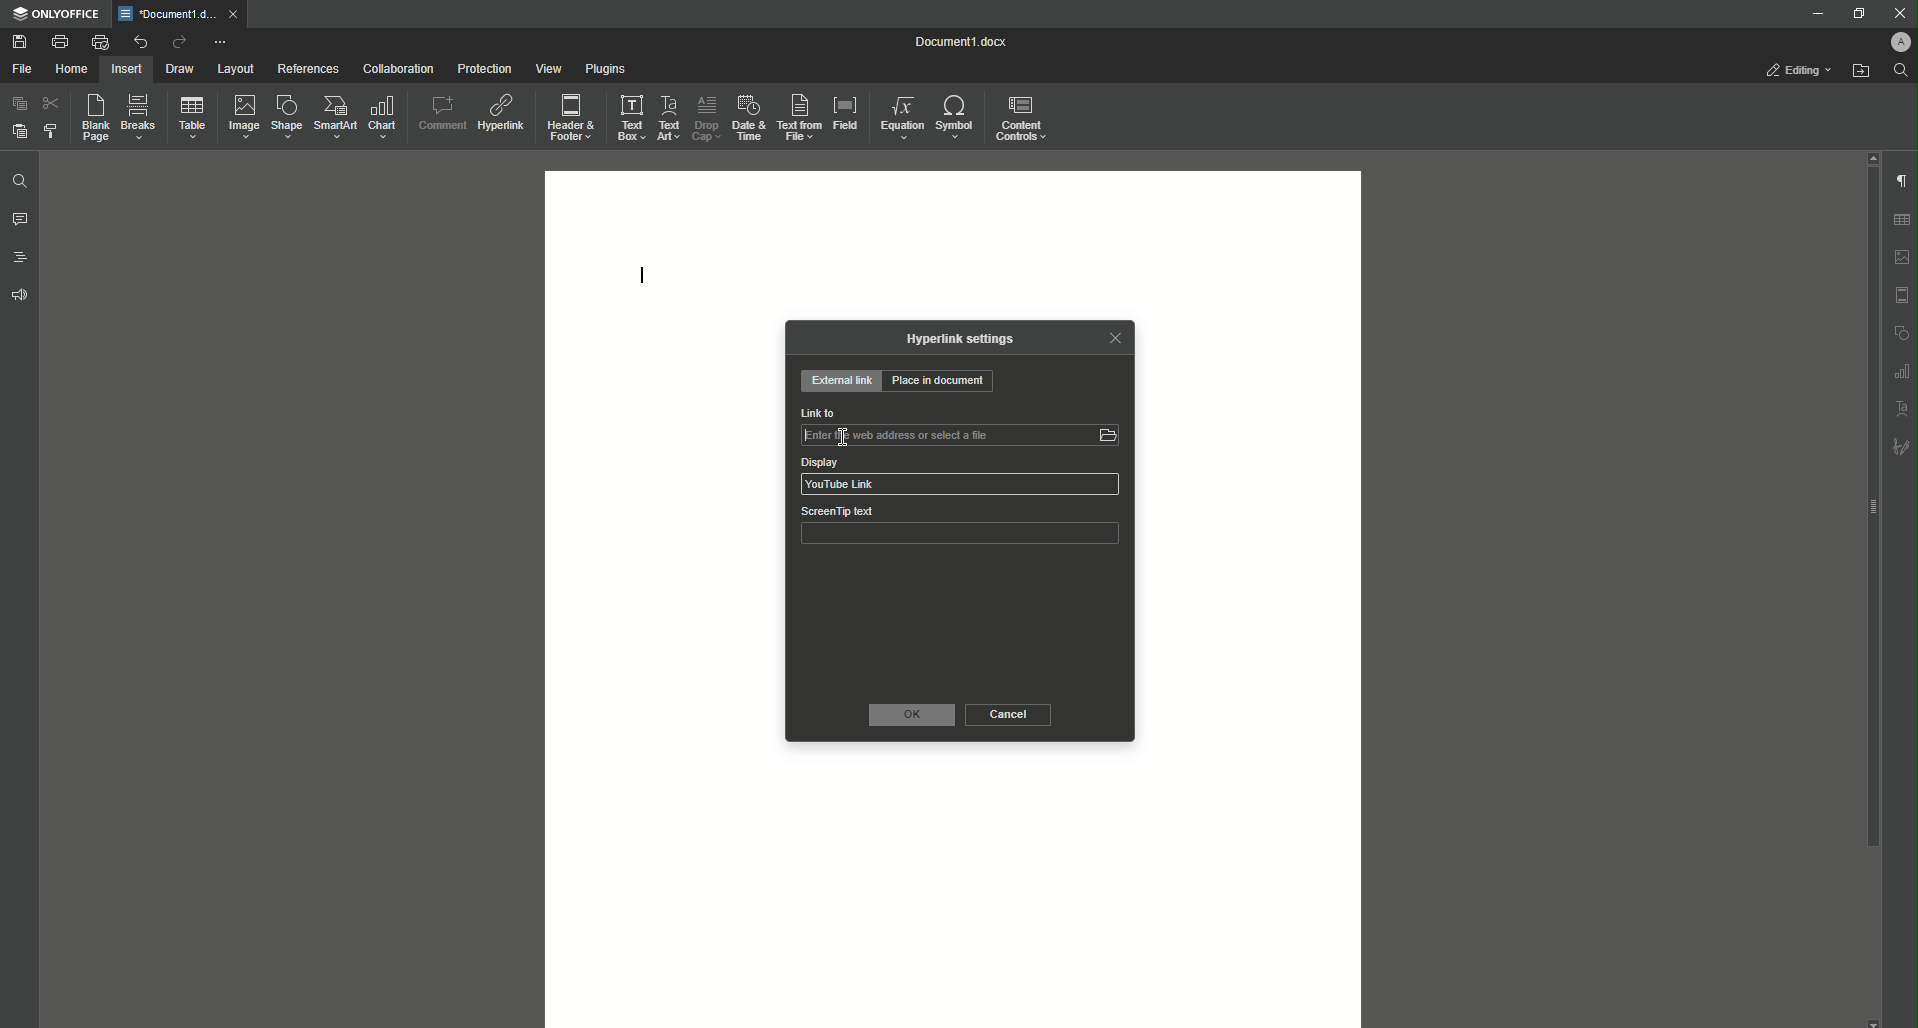 This screenshot has height=1028, width=1918. What do you see at coordinates (1013, 715) in the screenshot?
I see `Cancel` at bounding box center [1013, 715].